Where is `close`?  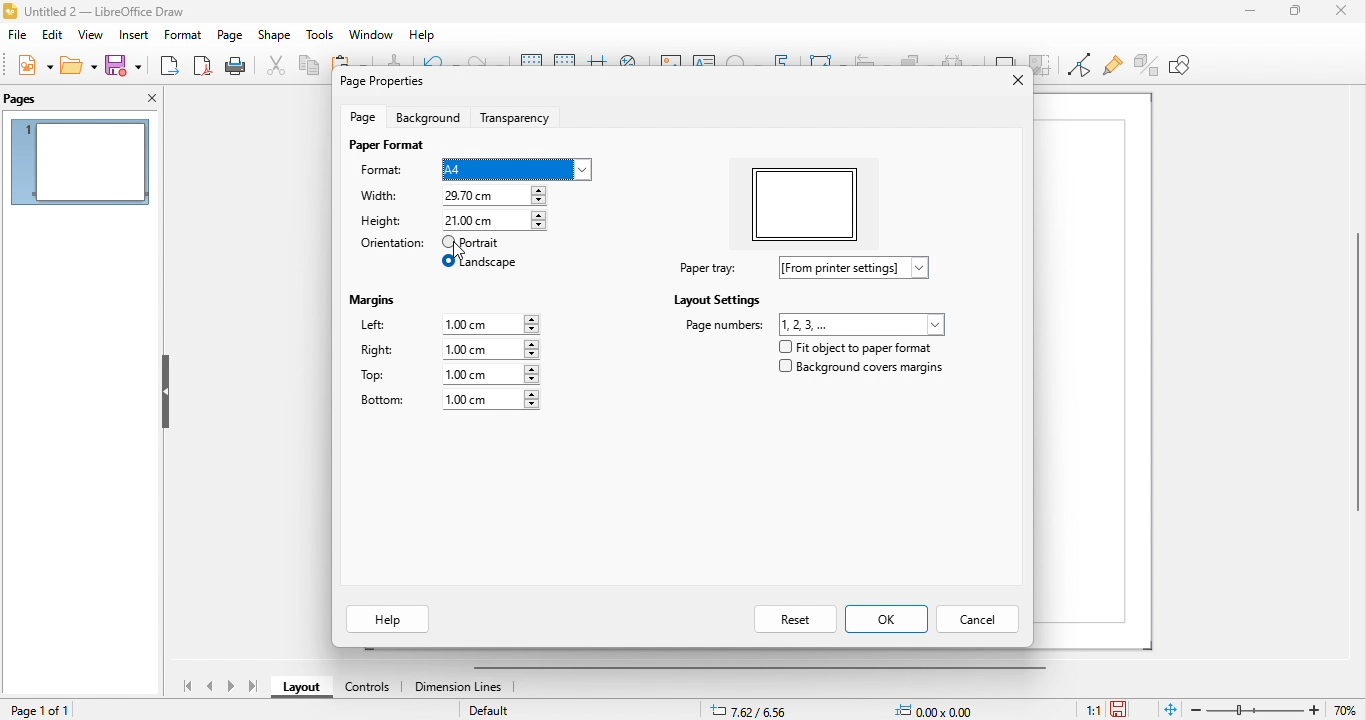
close is located at coordinates (1012, 85).